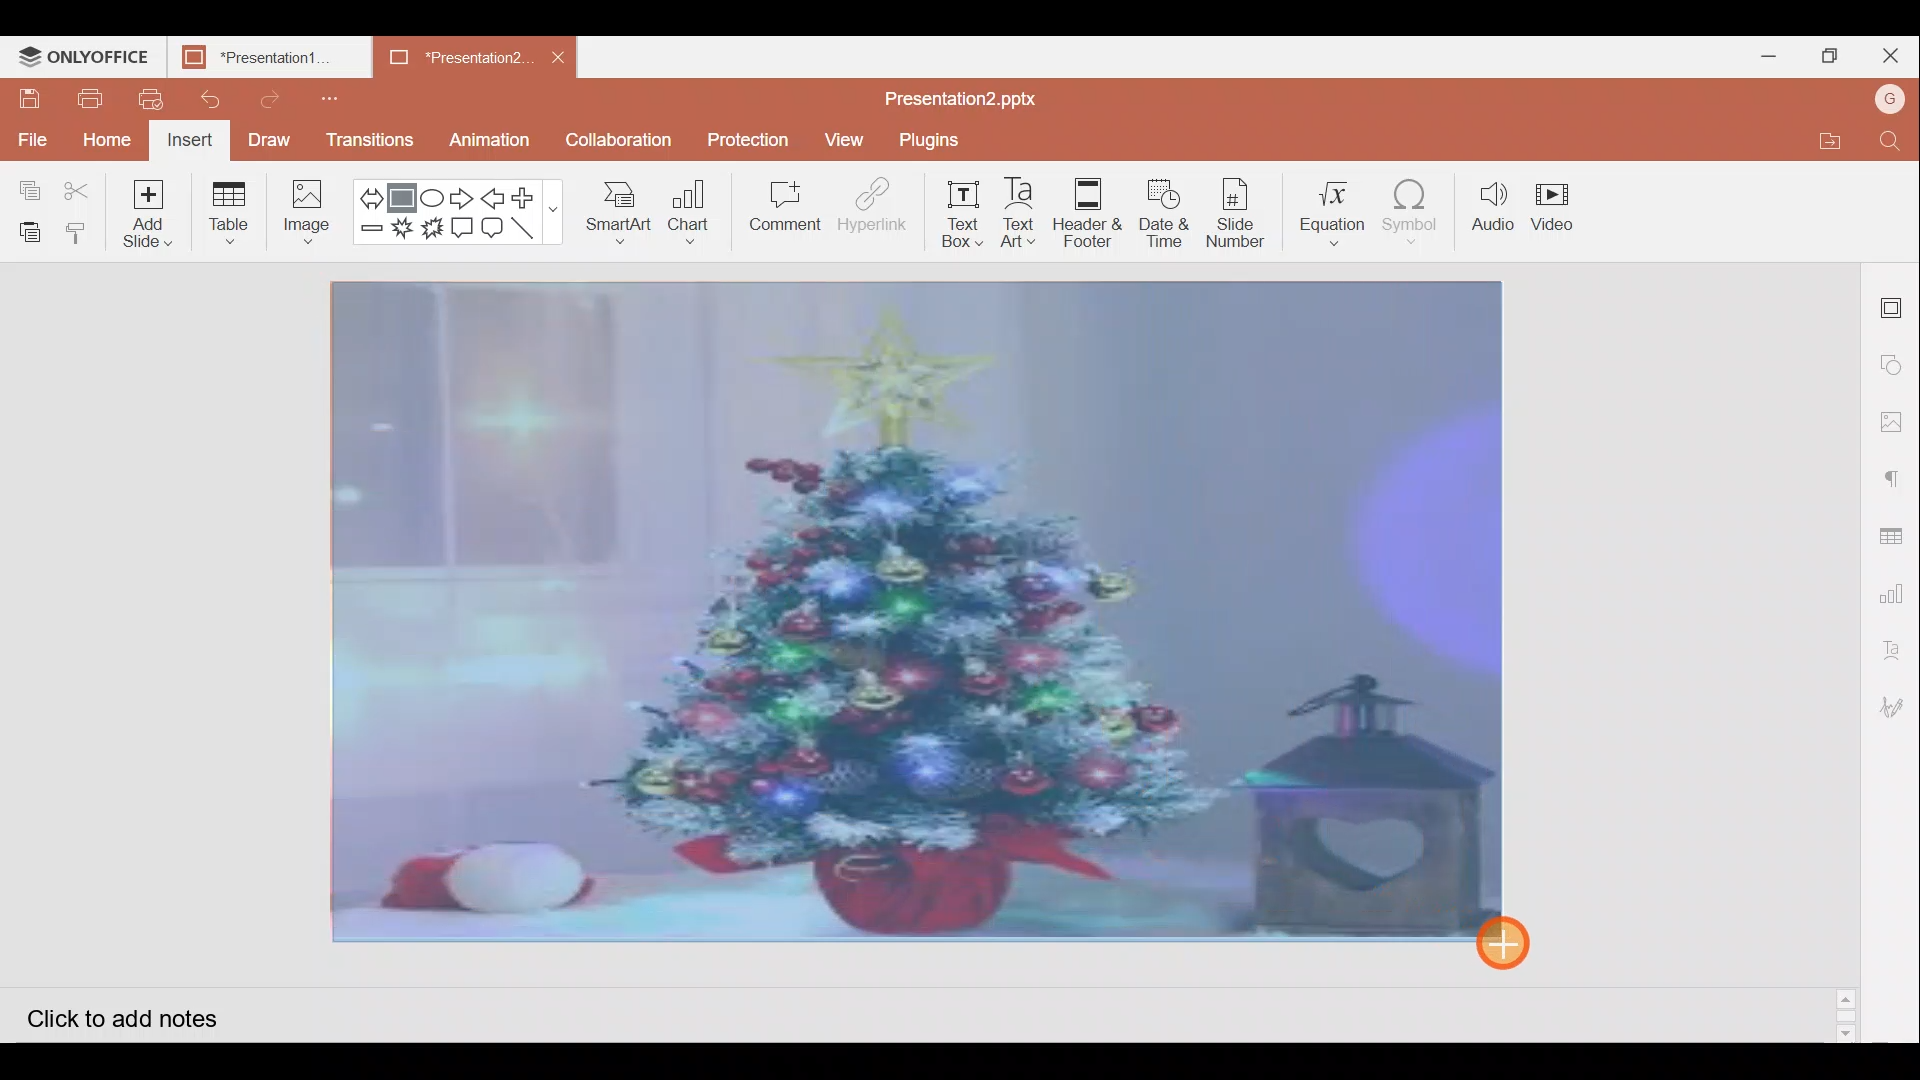 Image resolution: width=1920 pixels, height=1080 pixels. Describe the element at coordinates (1896, 525) in the screenshot. I see `Table settings` at that location.